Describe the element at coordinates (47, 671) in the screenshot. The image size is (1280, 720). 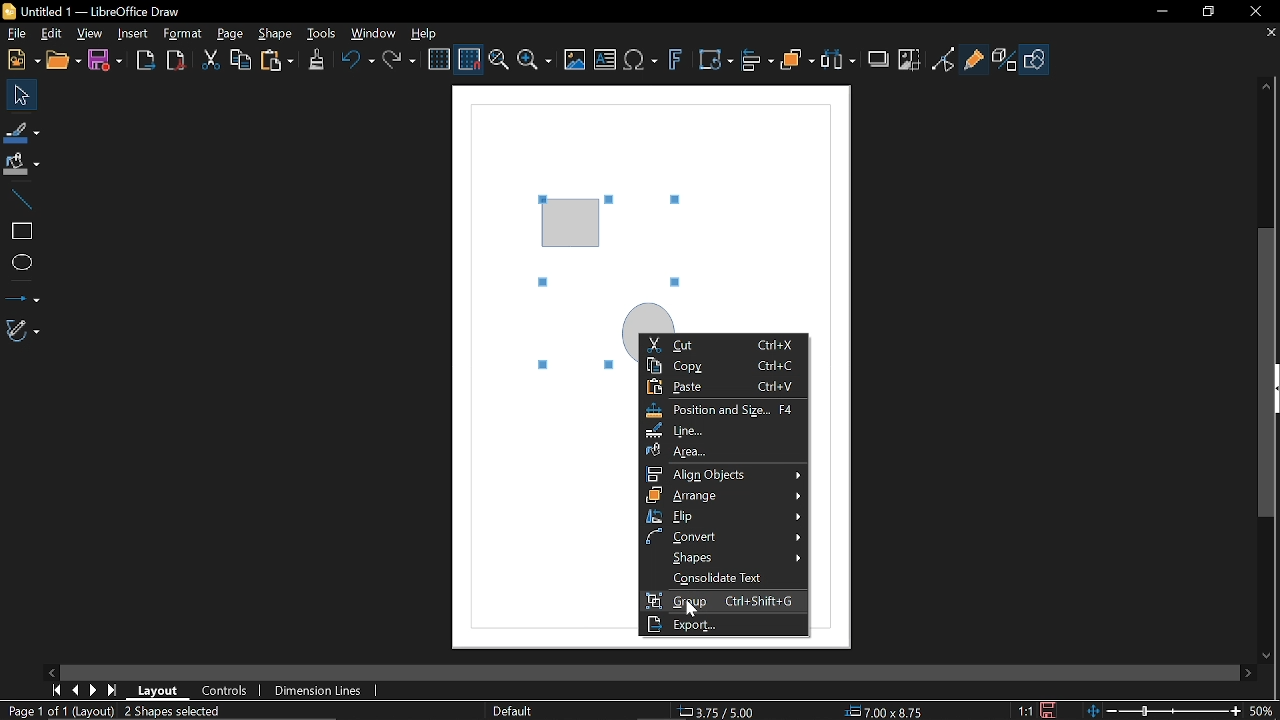
I see `Move left` at that location.